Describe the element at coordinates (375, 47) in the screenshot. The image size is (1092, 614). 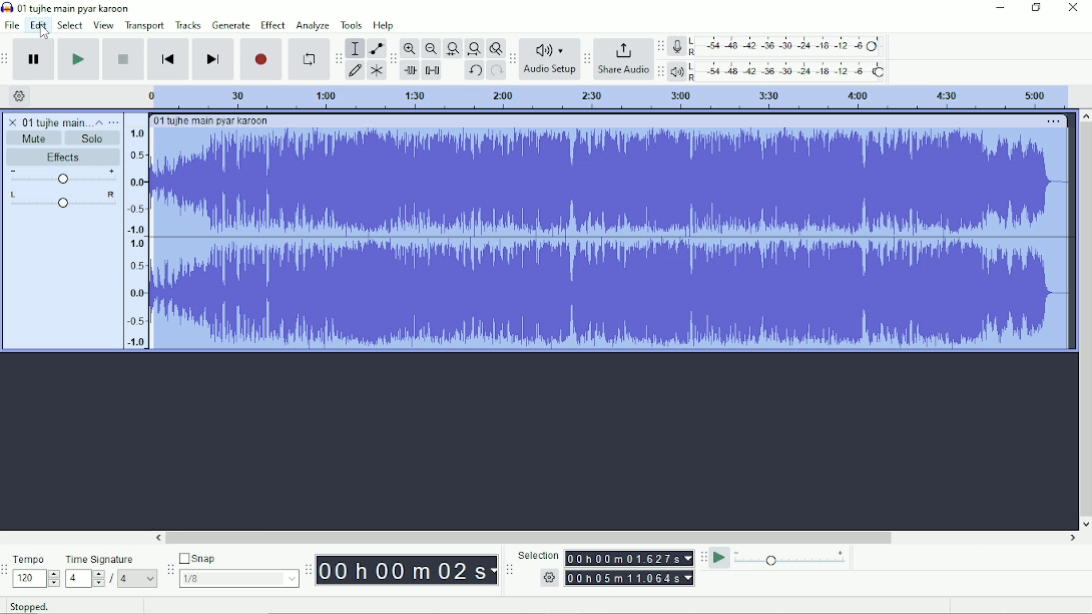
I see `Envelope tool` at that location.